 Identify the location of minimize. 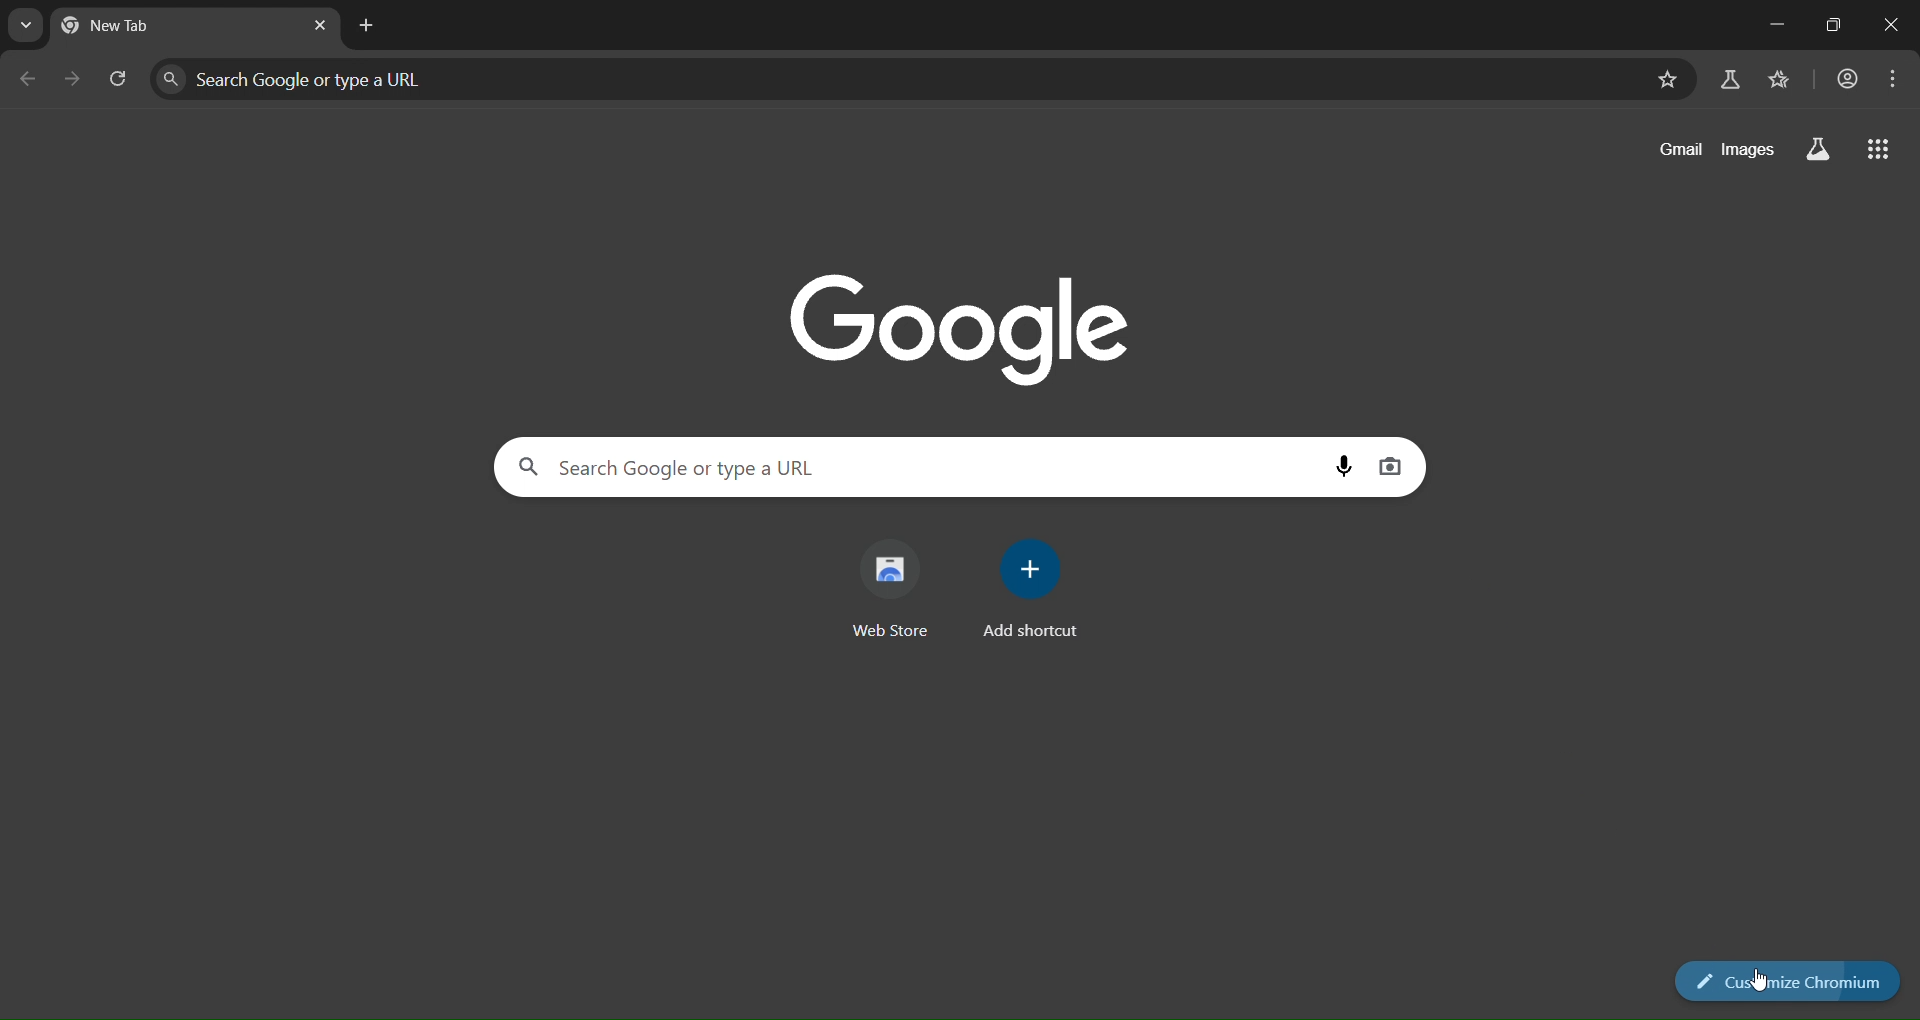
(1756, 24).